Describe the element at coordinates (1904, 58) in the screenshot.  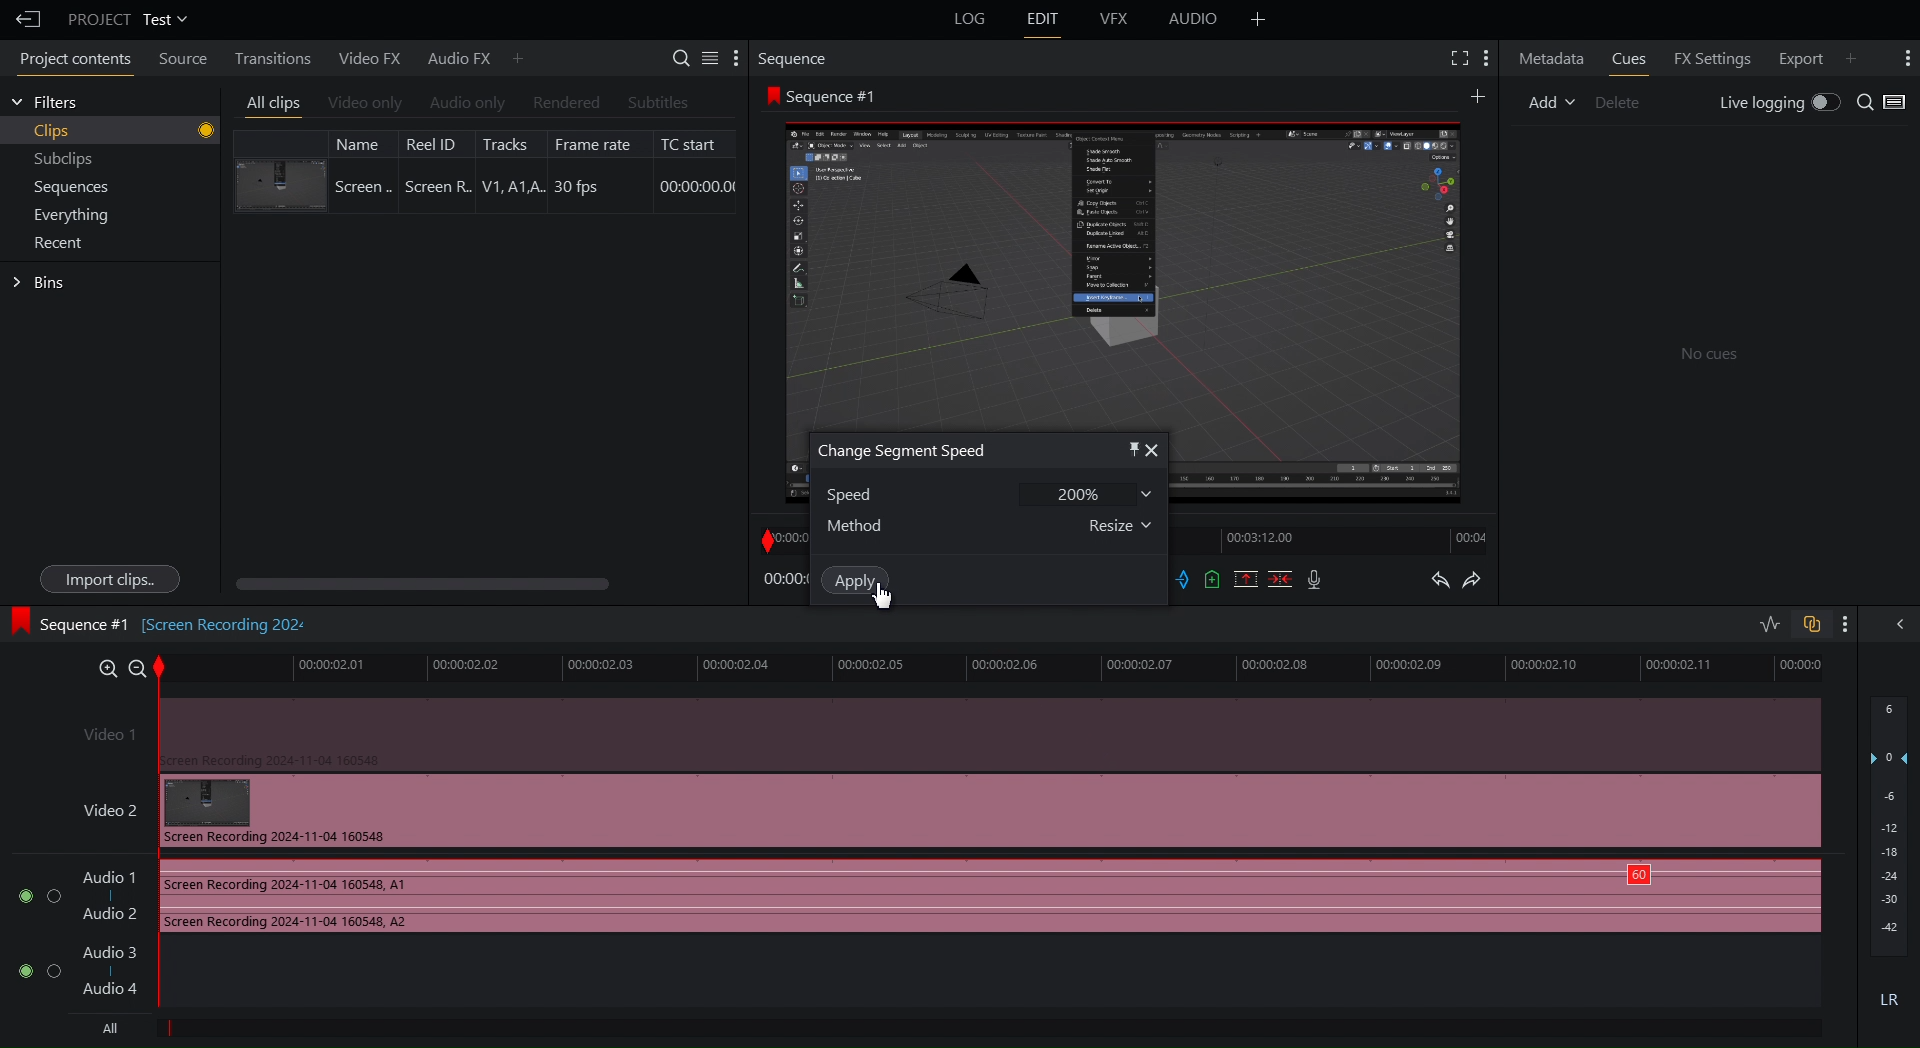
I see `More` at that location.